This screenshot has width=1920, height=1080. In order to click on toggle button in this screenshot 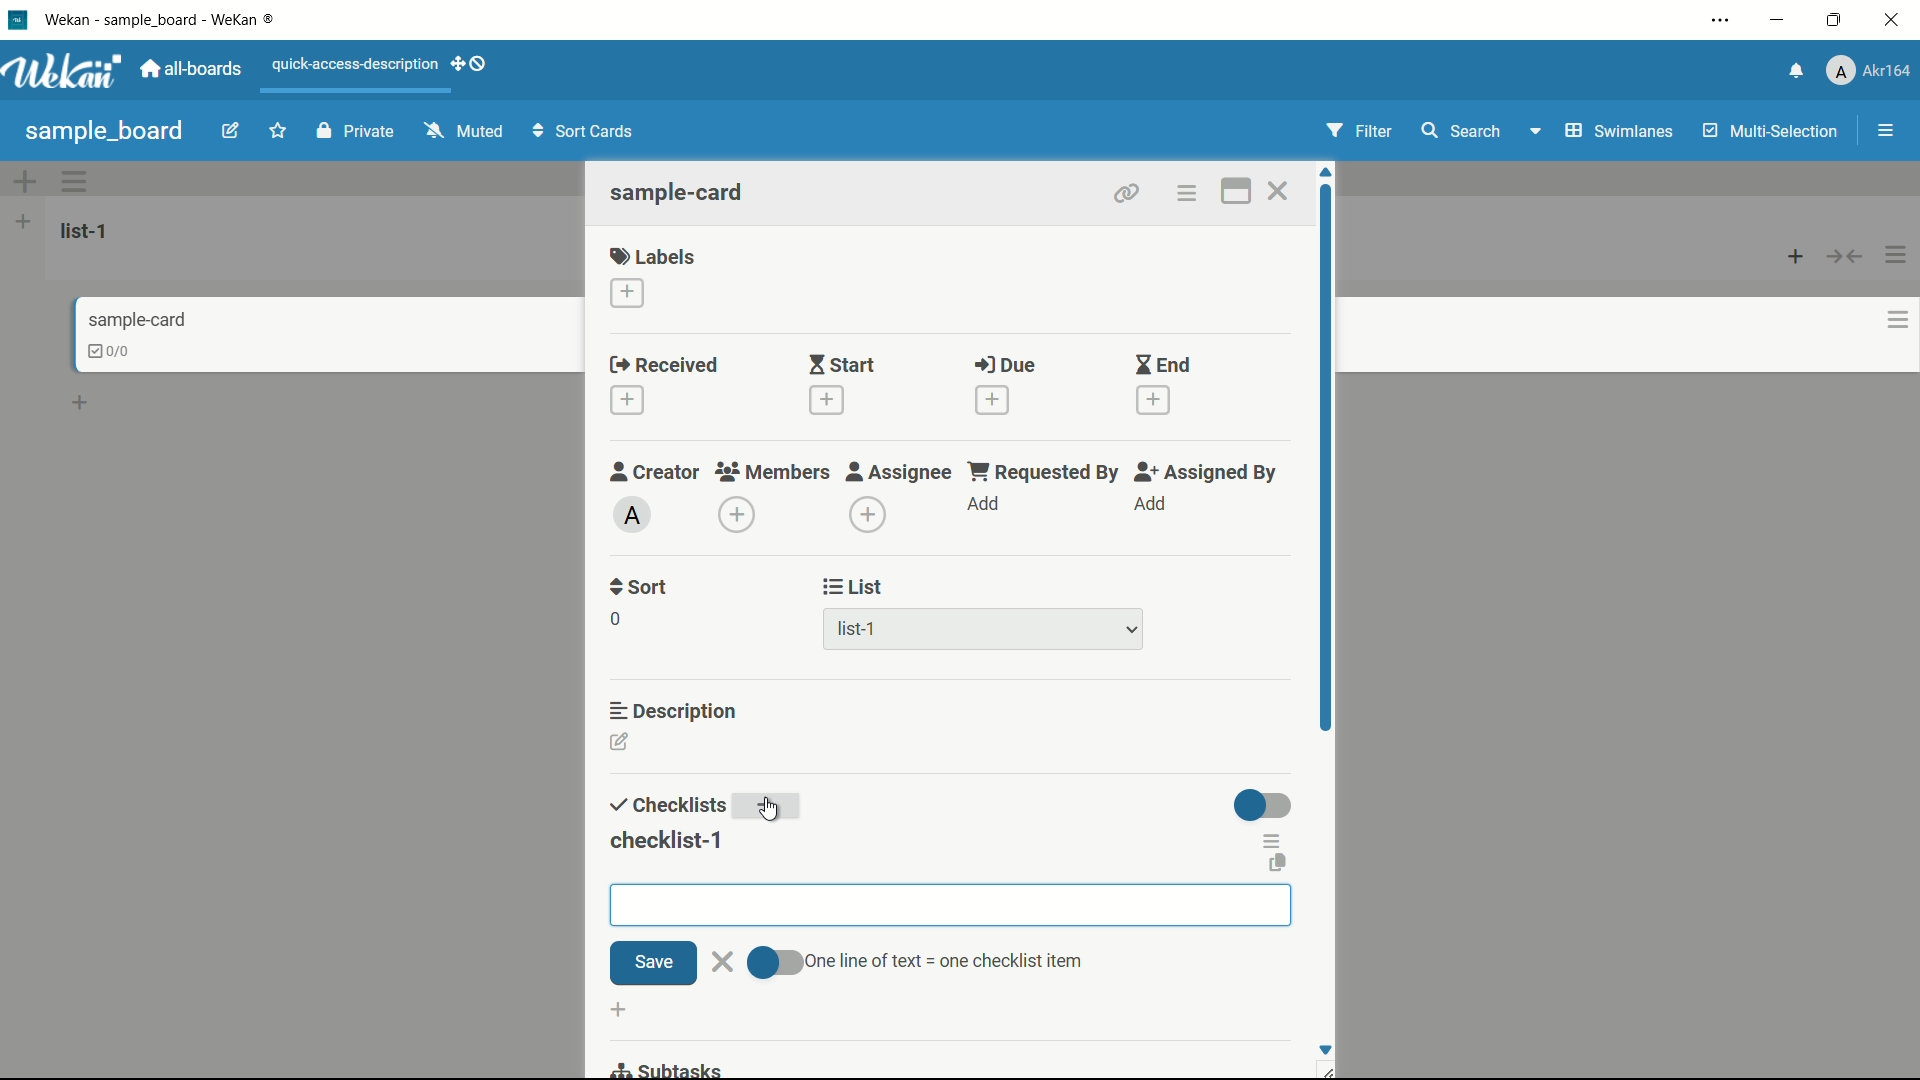, I will do `click(772, 963)`.